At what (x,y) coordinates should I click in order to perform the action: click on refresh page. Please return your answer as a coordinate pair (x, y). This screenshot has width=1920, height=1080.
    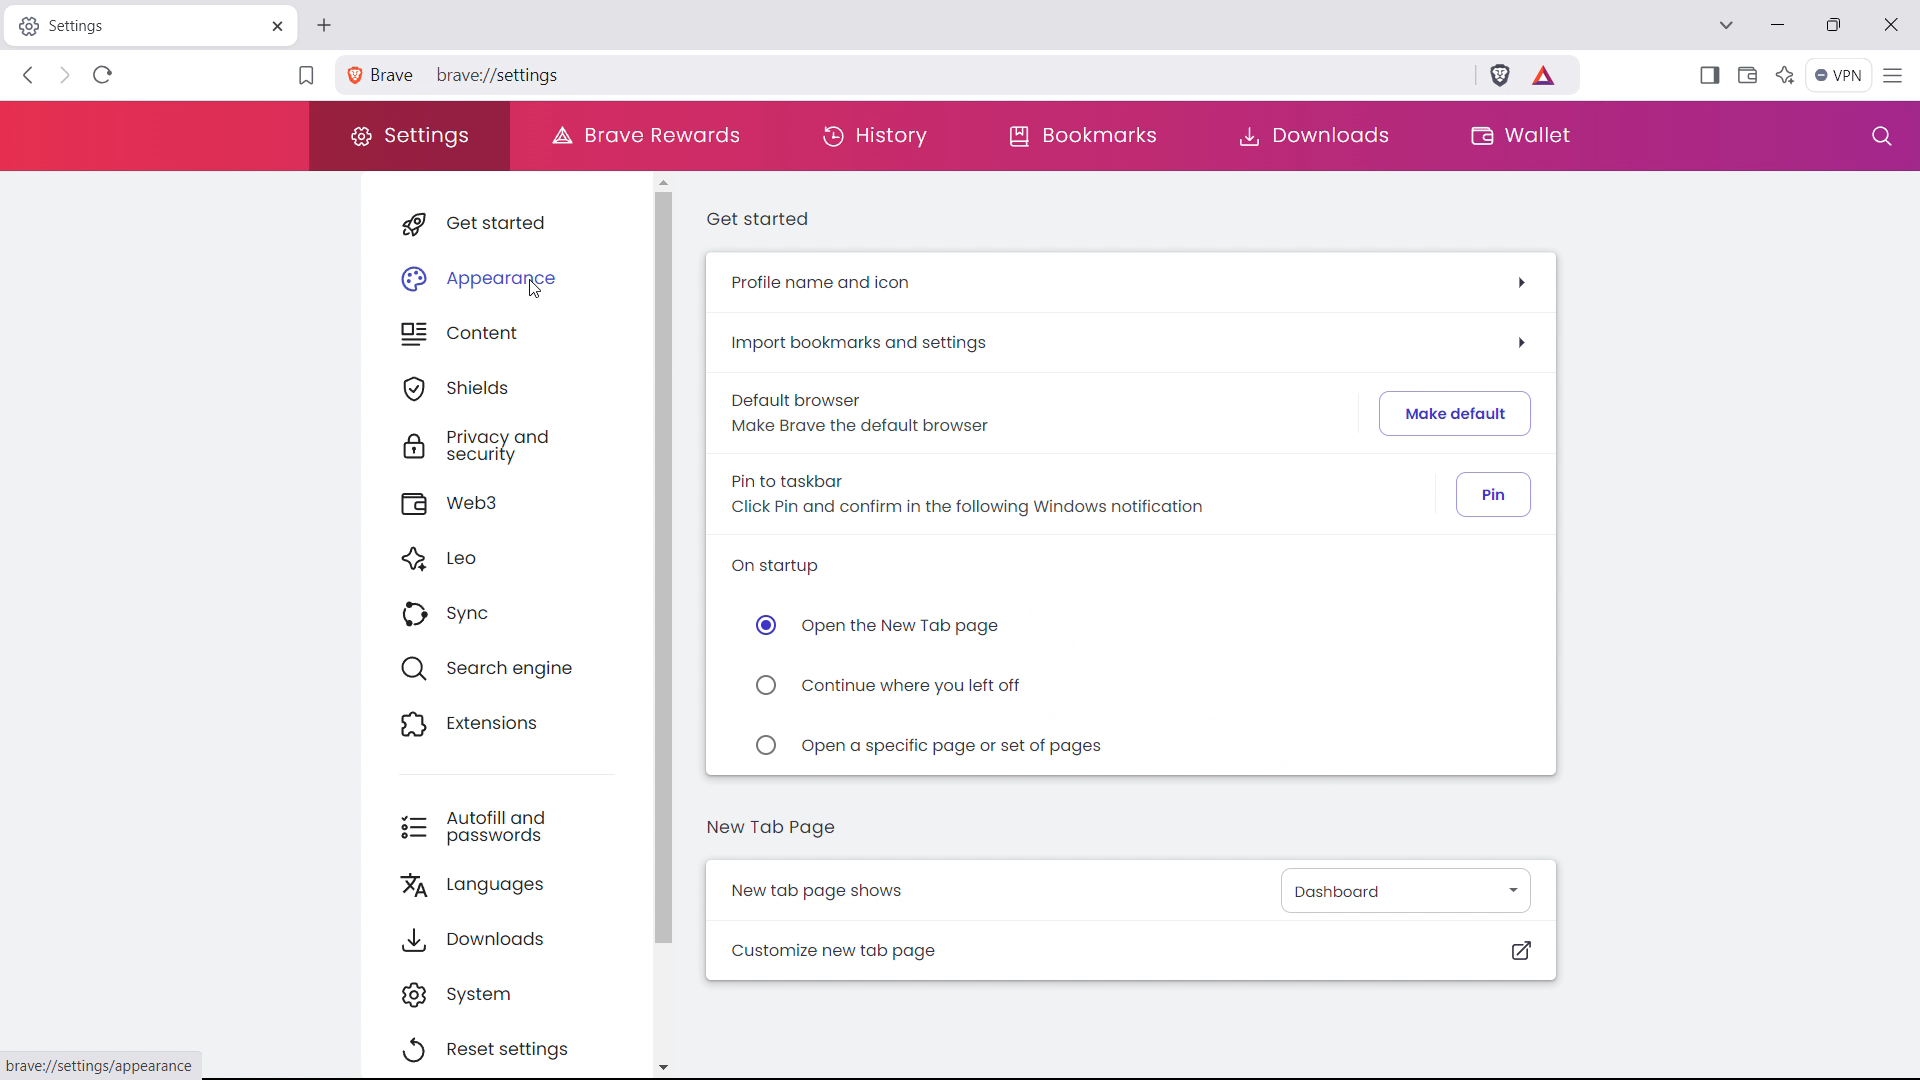
    Looking at the image, I should click on (102, 75).